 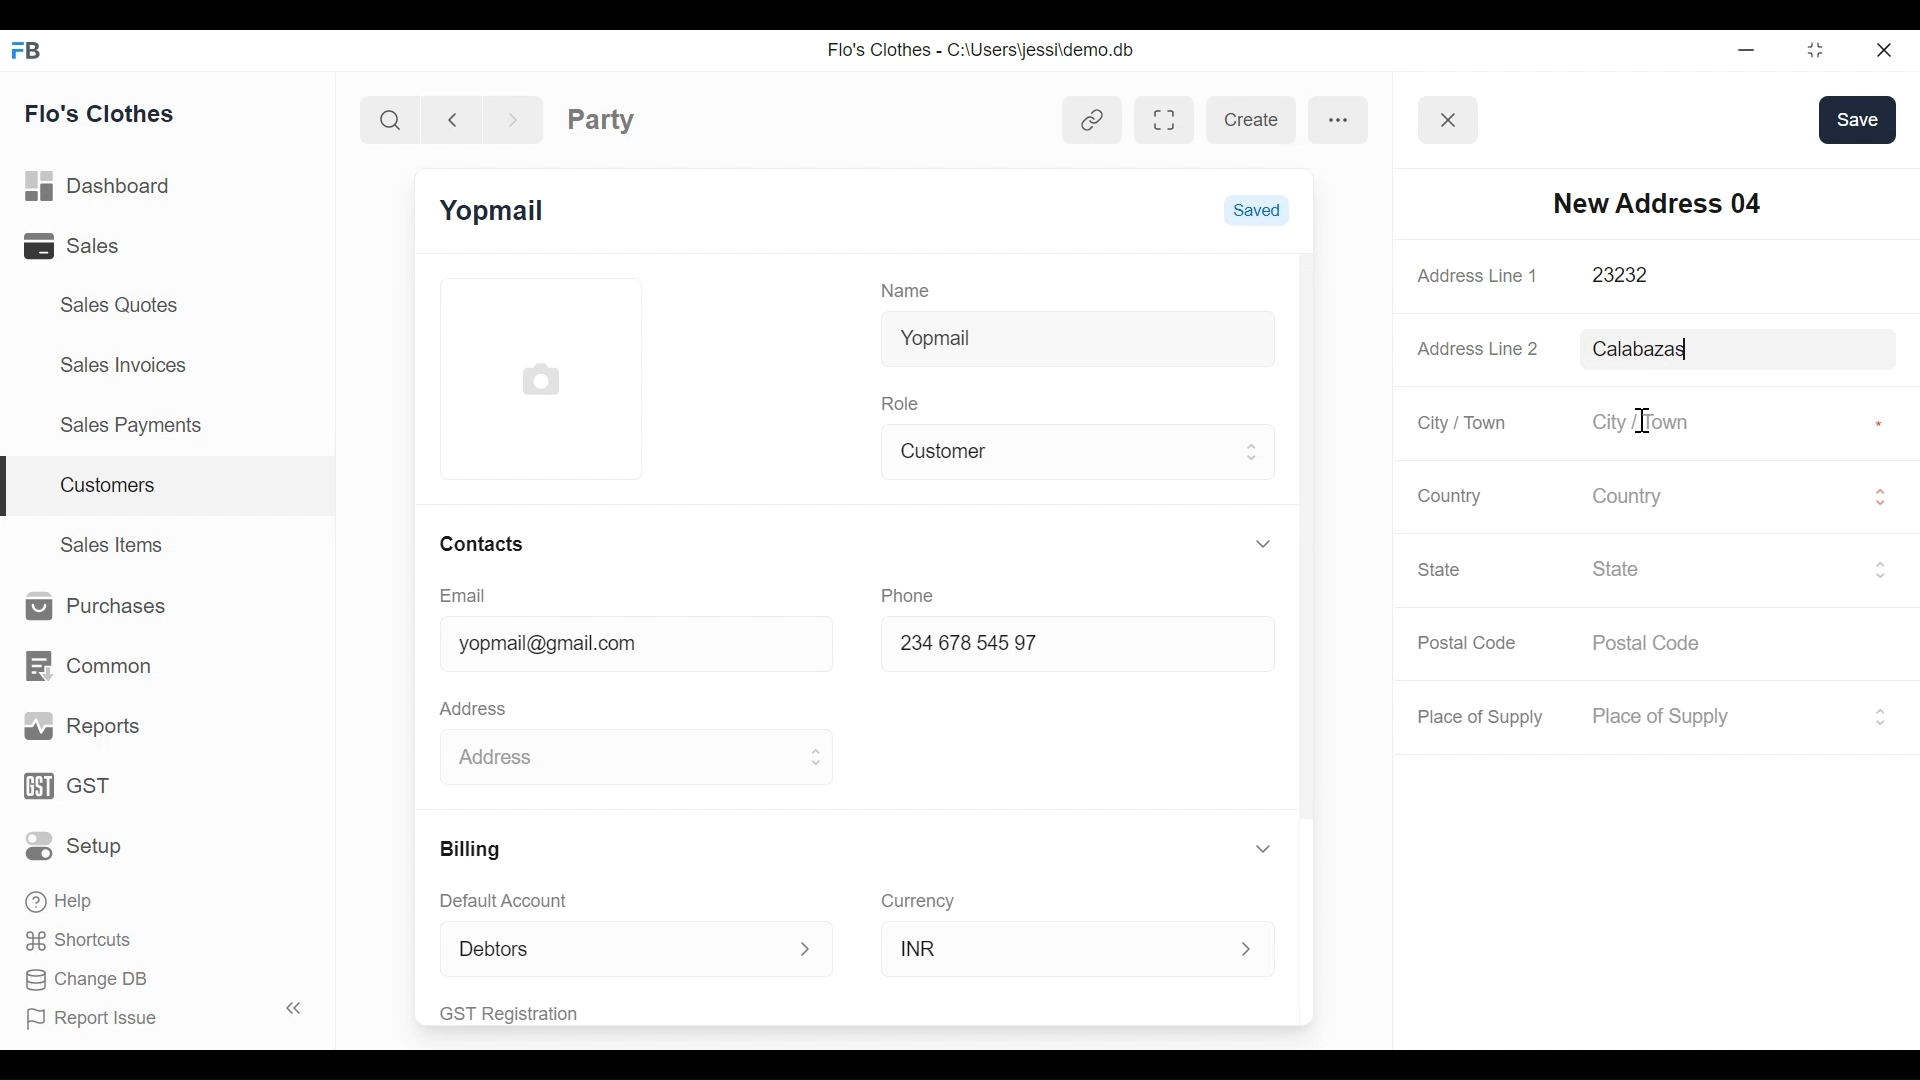 What do you see at coordinates (394, 119) in the screenshot?
I see `Search` at bounding box center [394, 119].